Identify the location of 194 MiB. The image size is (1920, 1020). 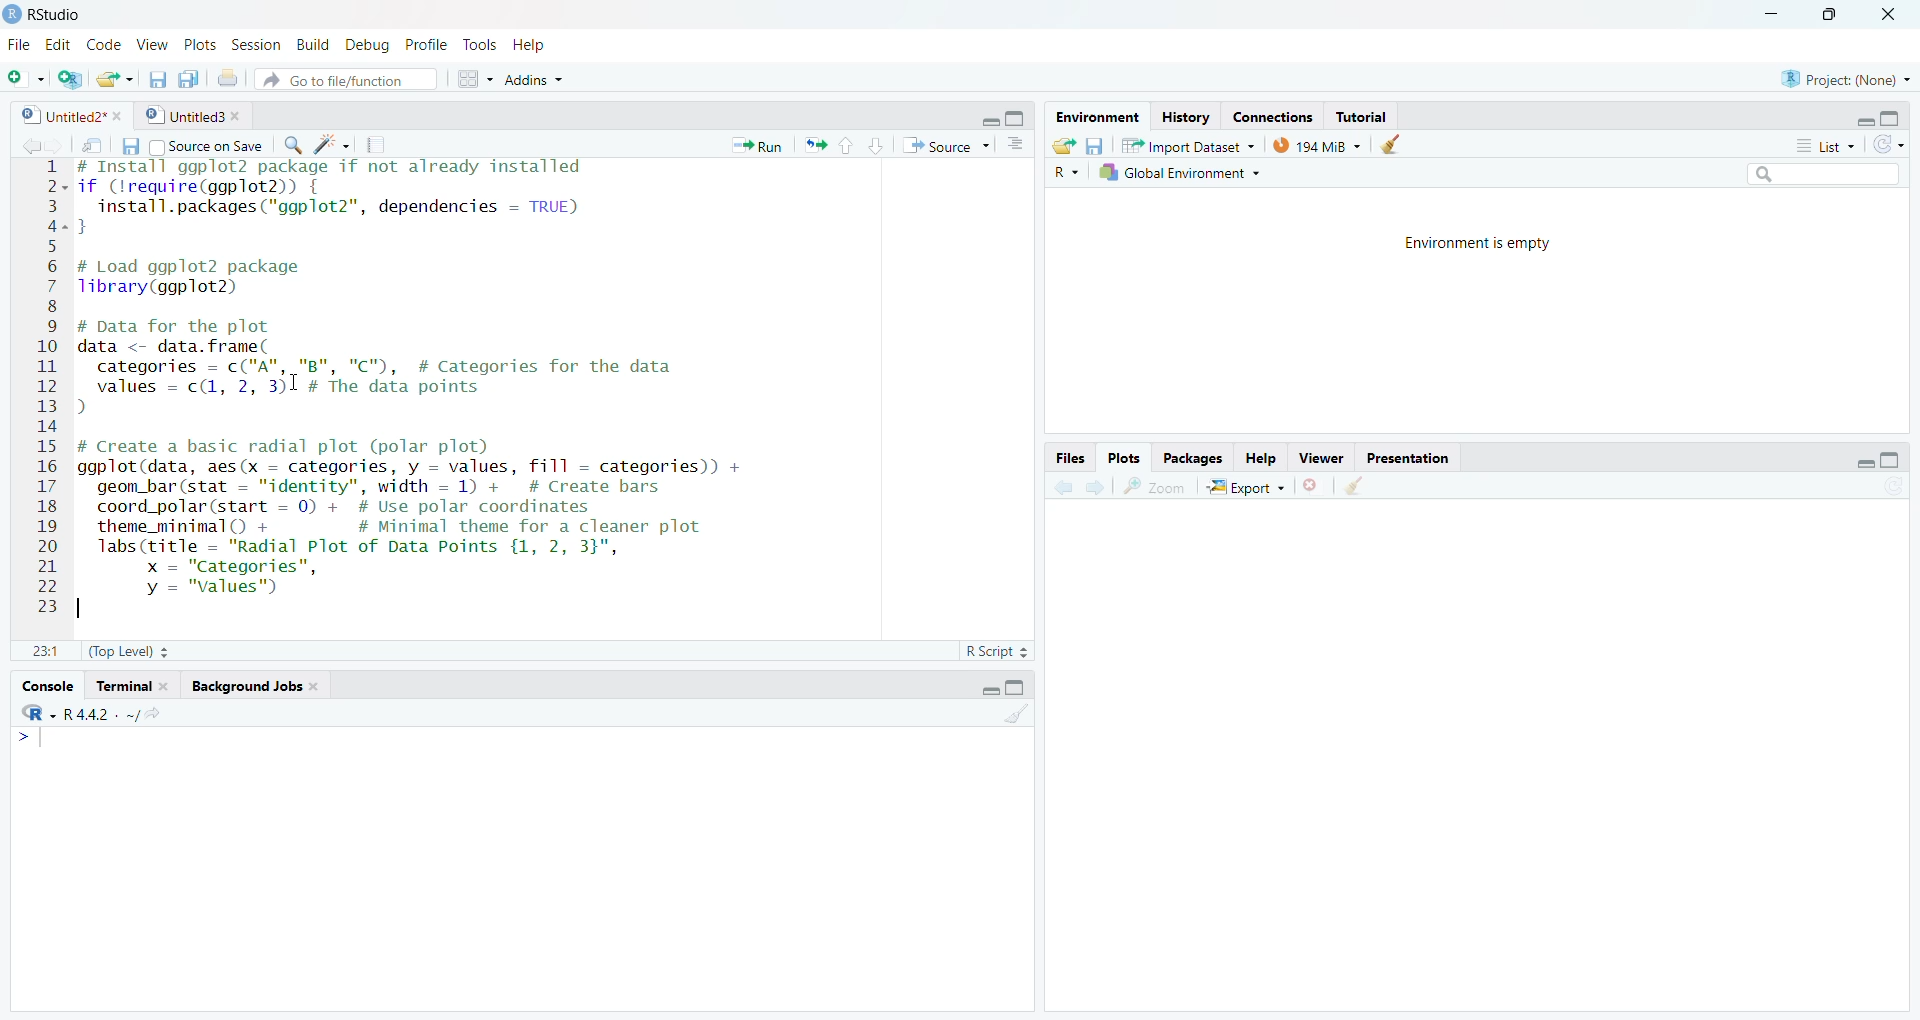
(1318, 145).